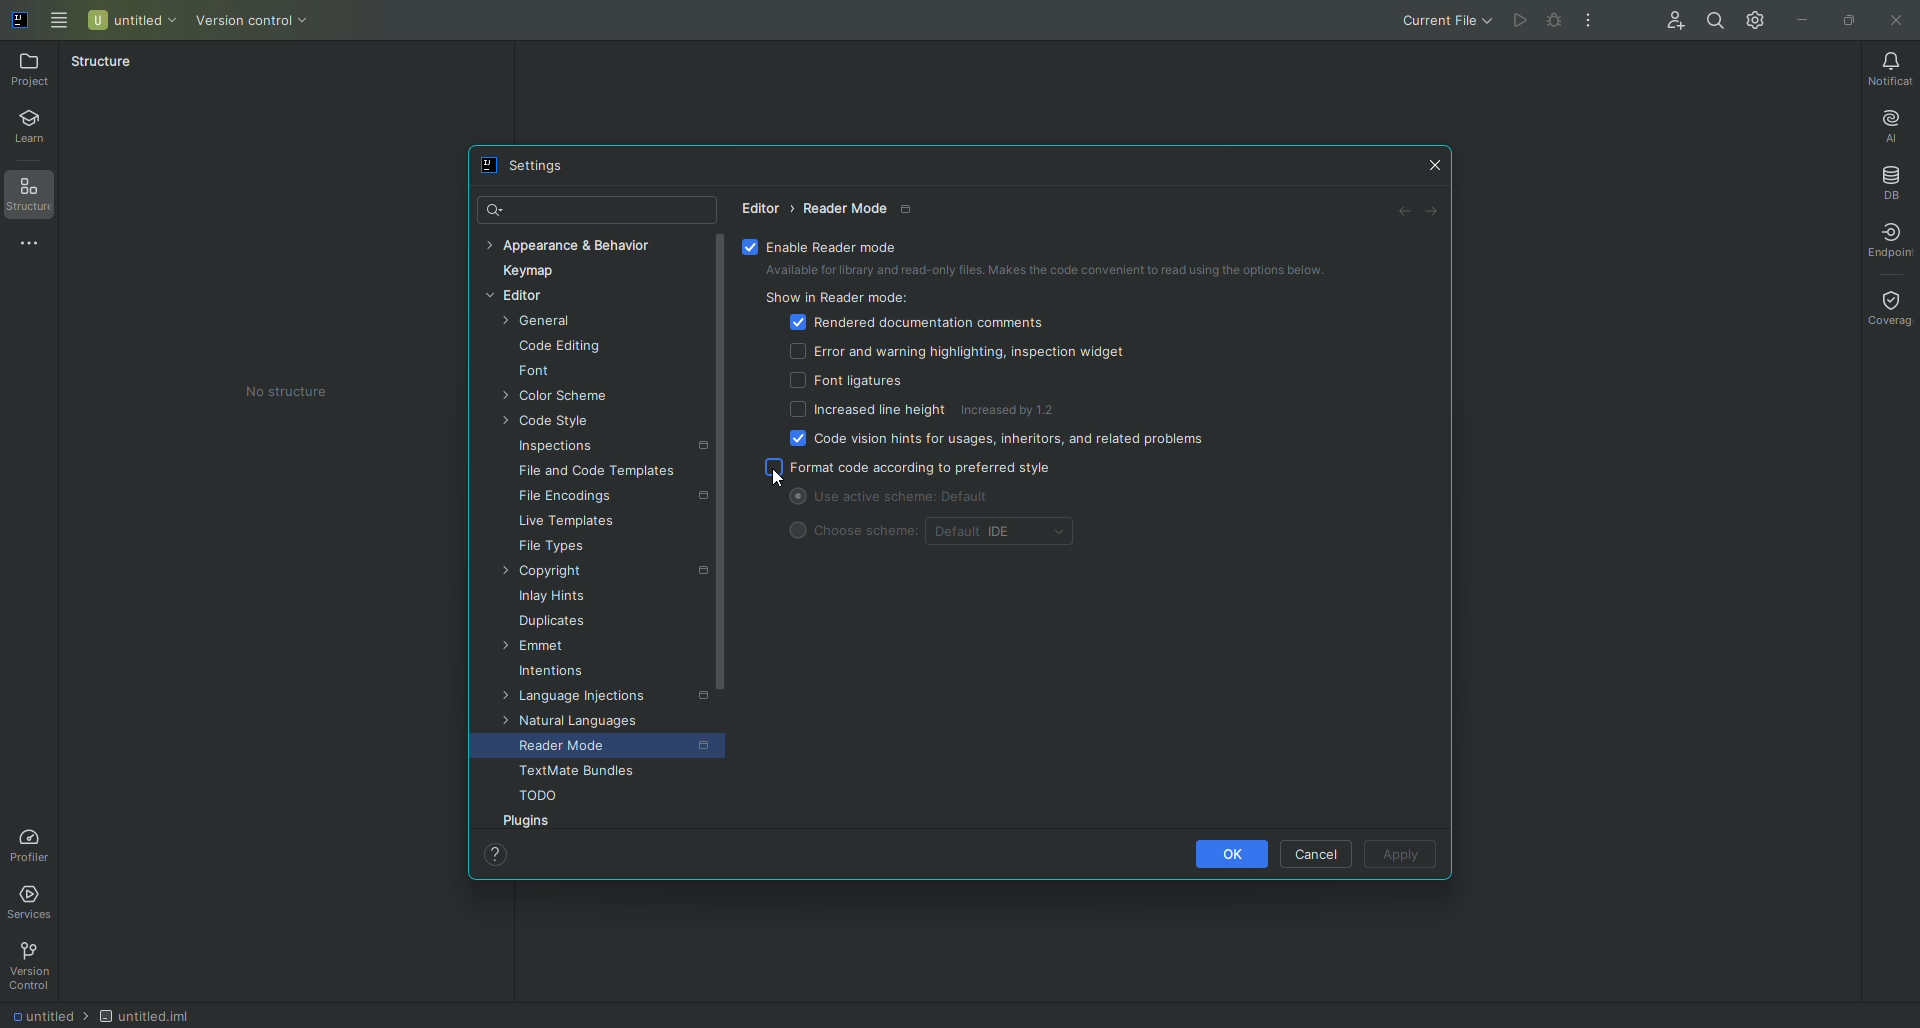 This screenshot has width=1920, height=1028. Describe the element at coordinates (828, 247) in the screenshot. I see `Enable reader mode` at that location.